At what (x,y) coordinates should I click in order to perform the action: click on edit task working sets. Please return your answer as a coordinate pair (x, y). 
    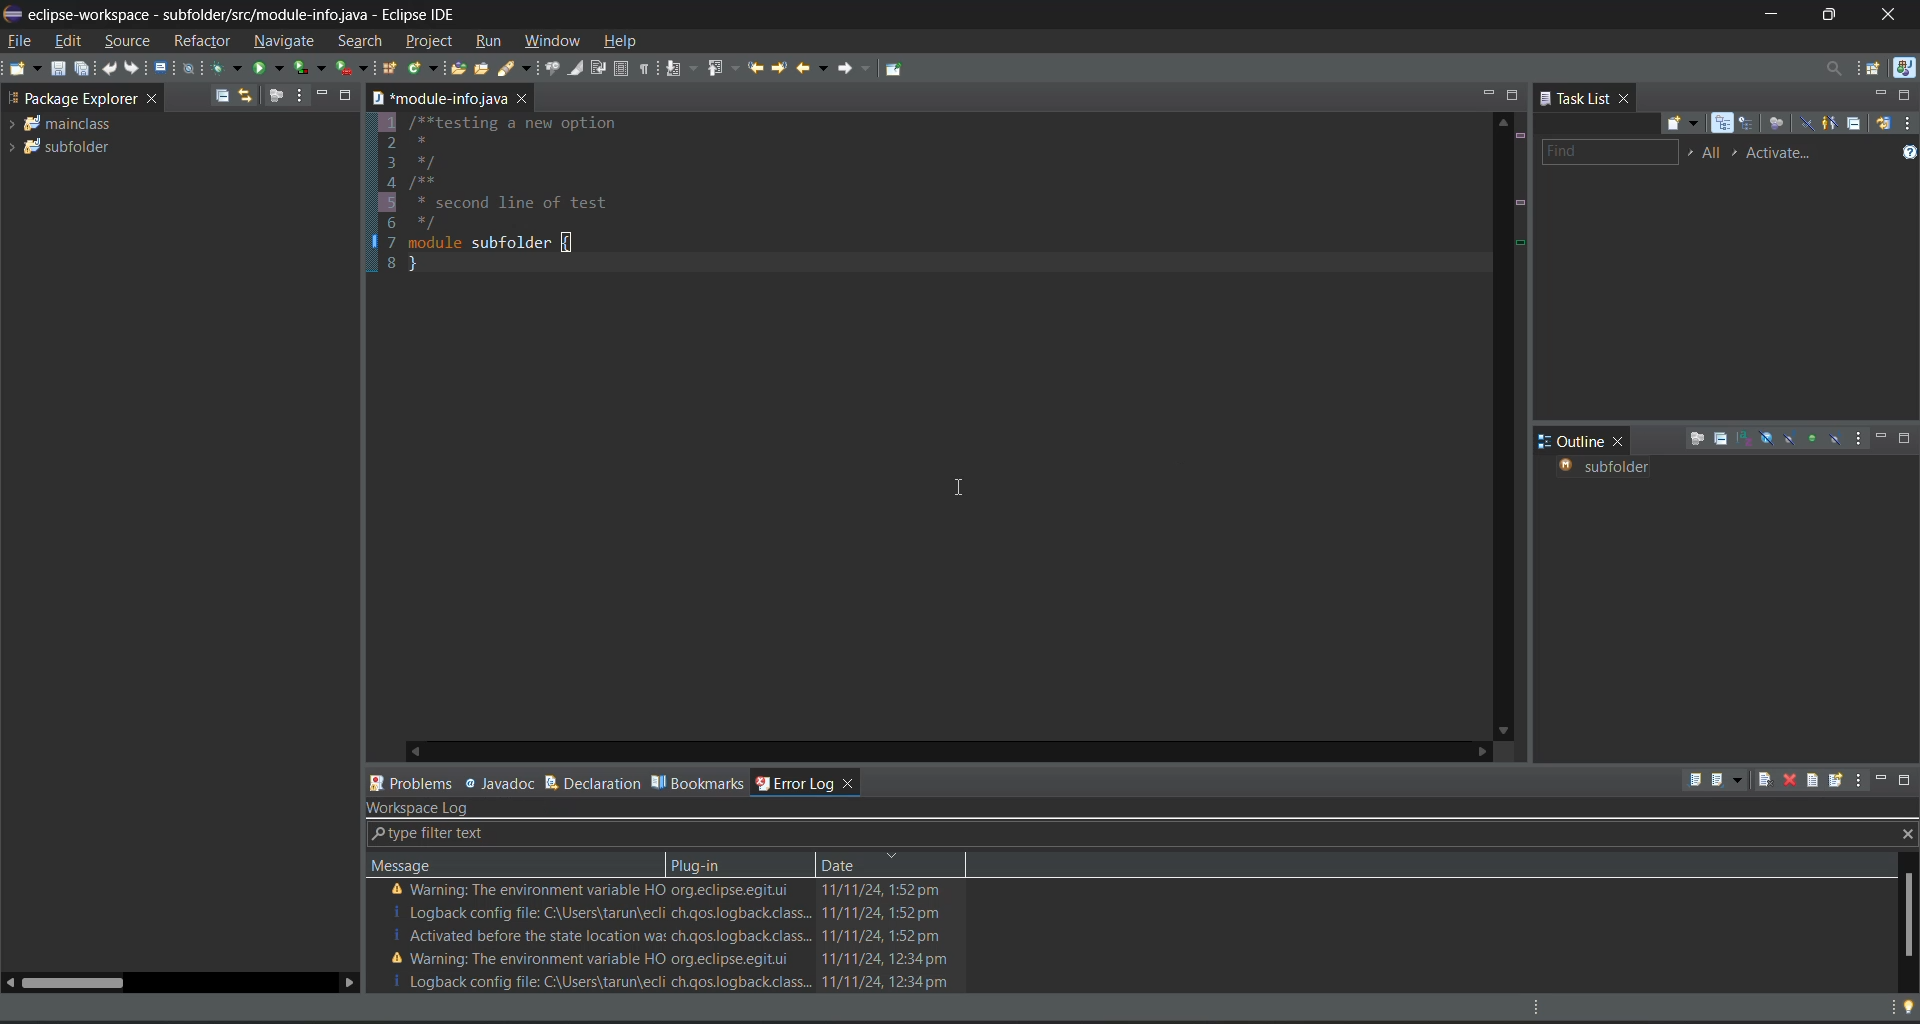
    Looking at the image, I should click on (1713, 154).